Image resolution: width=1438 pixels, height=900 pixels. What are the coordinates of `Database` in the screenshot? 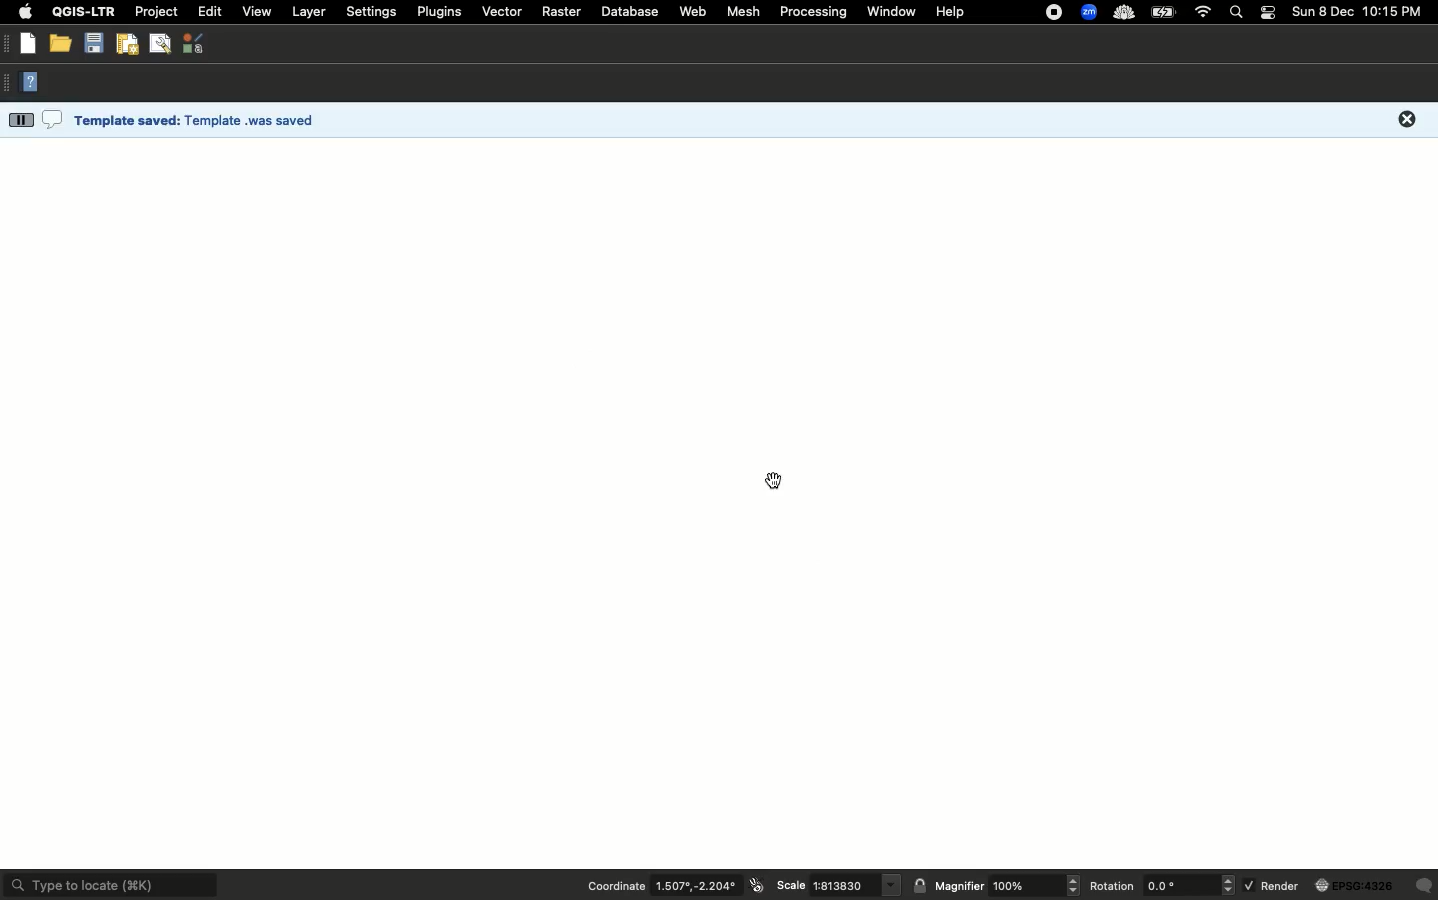 It's located at (632, 10).